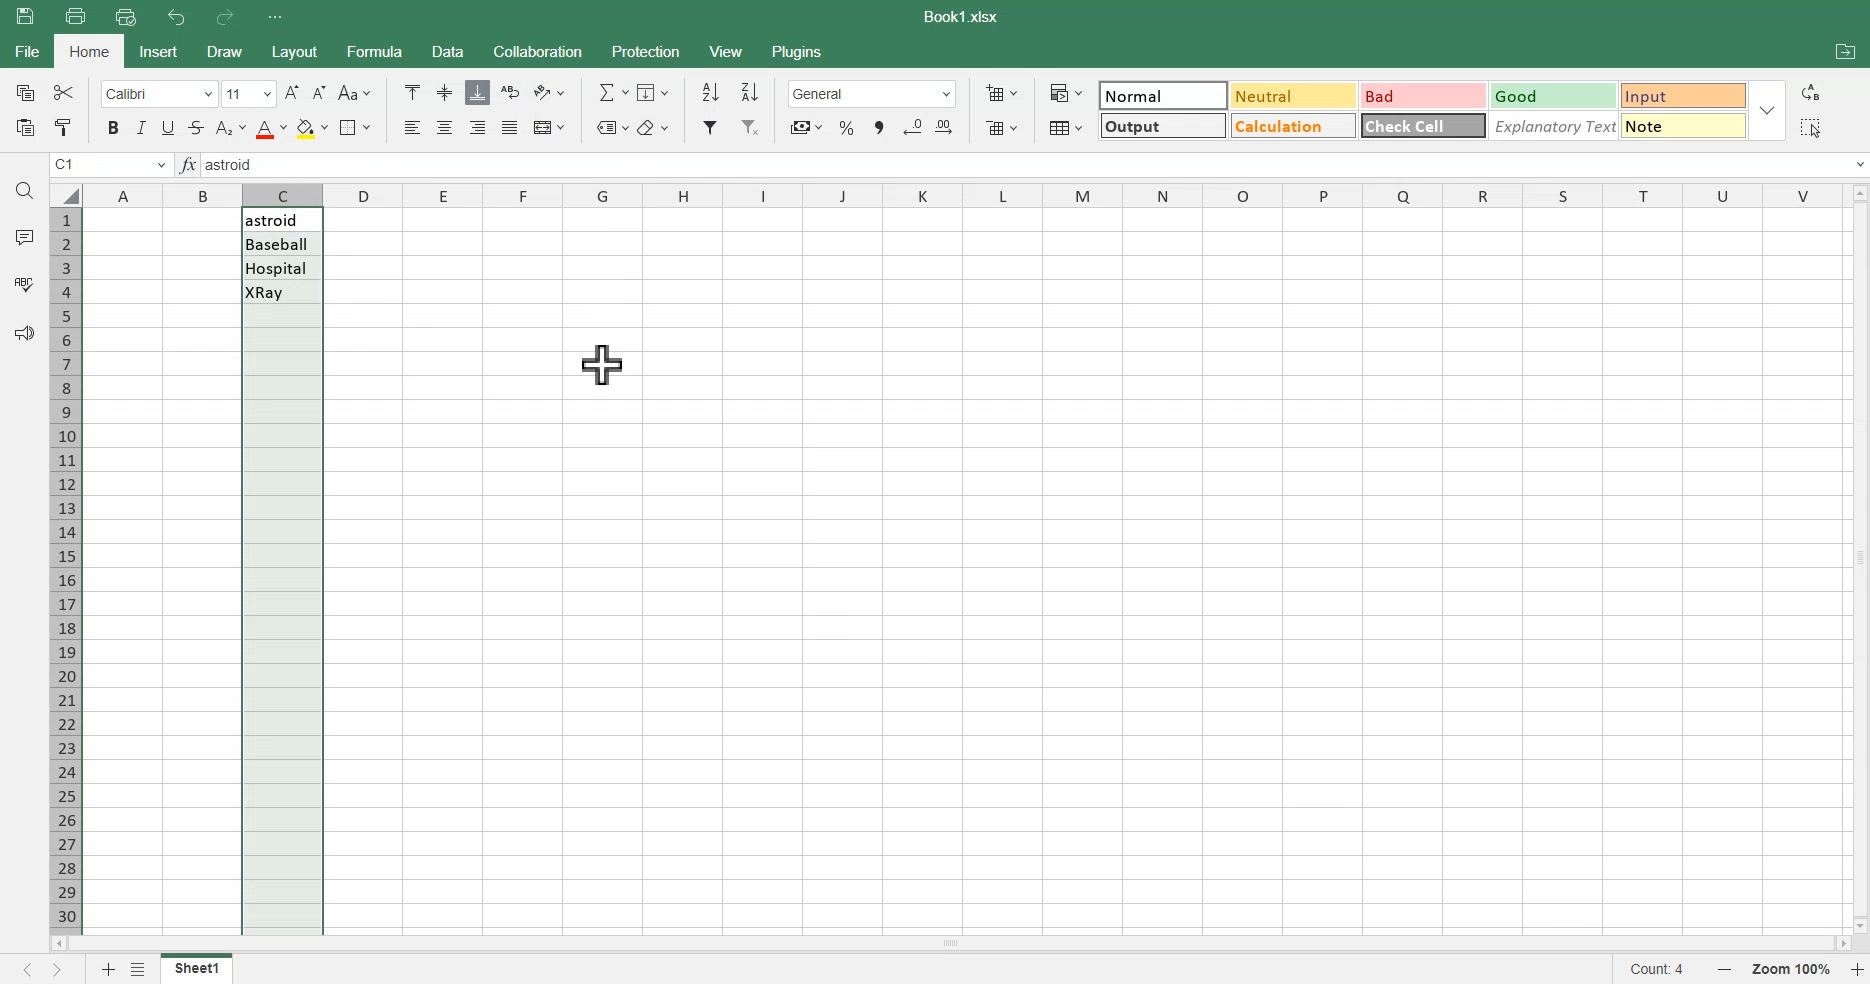 The image size is (1870, 984). What do you see at coordinates (1680, 93) in the screenshot?
I see `Input` at bounding box center [1680, 93].